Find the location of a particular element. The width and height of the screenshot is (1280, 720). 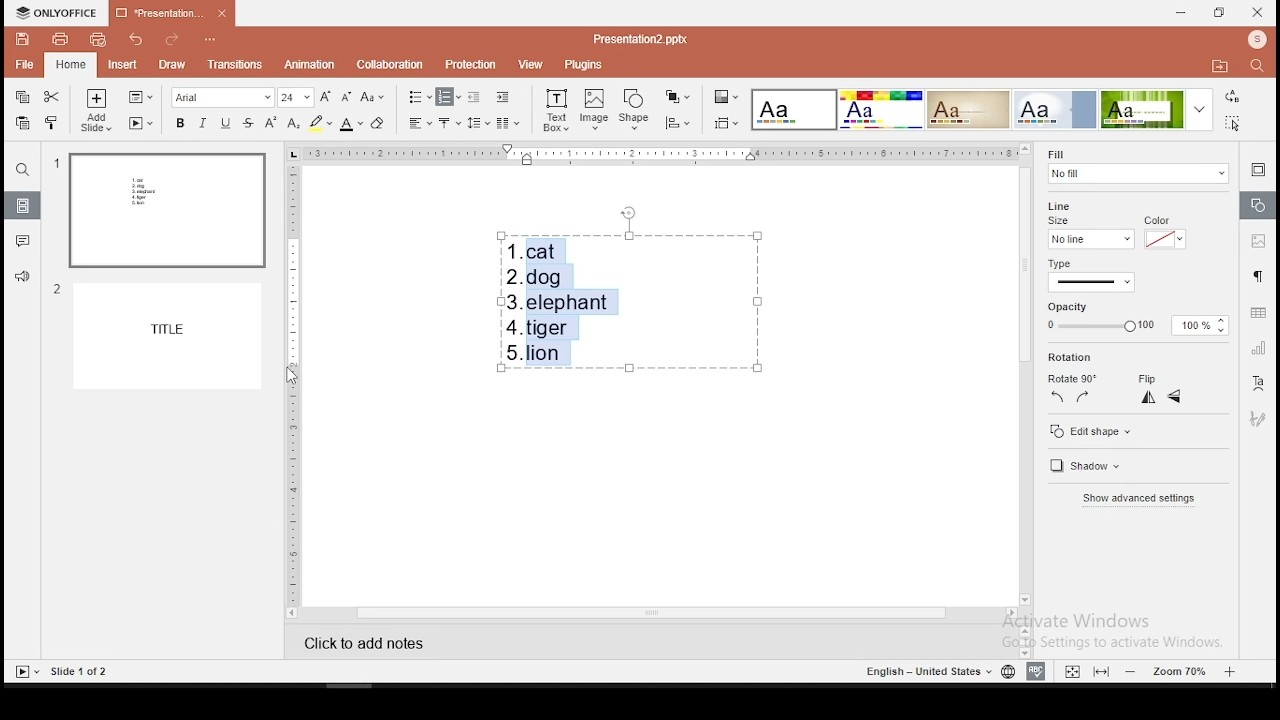

undo is located at coordinates (136, 39).